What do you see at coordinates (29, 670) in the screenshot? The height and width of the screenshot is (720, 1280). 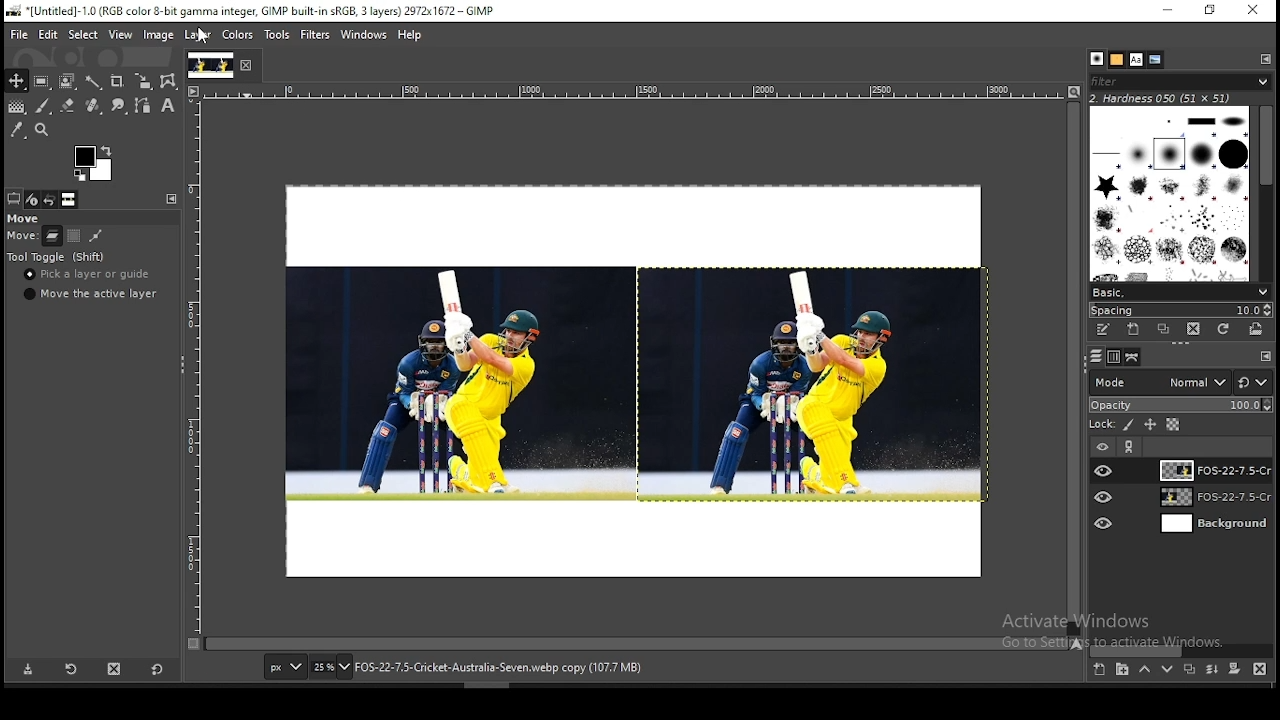 I see `save tool preset` at bounding box center [29, 670].